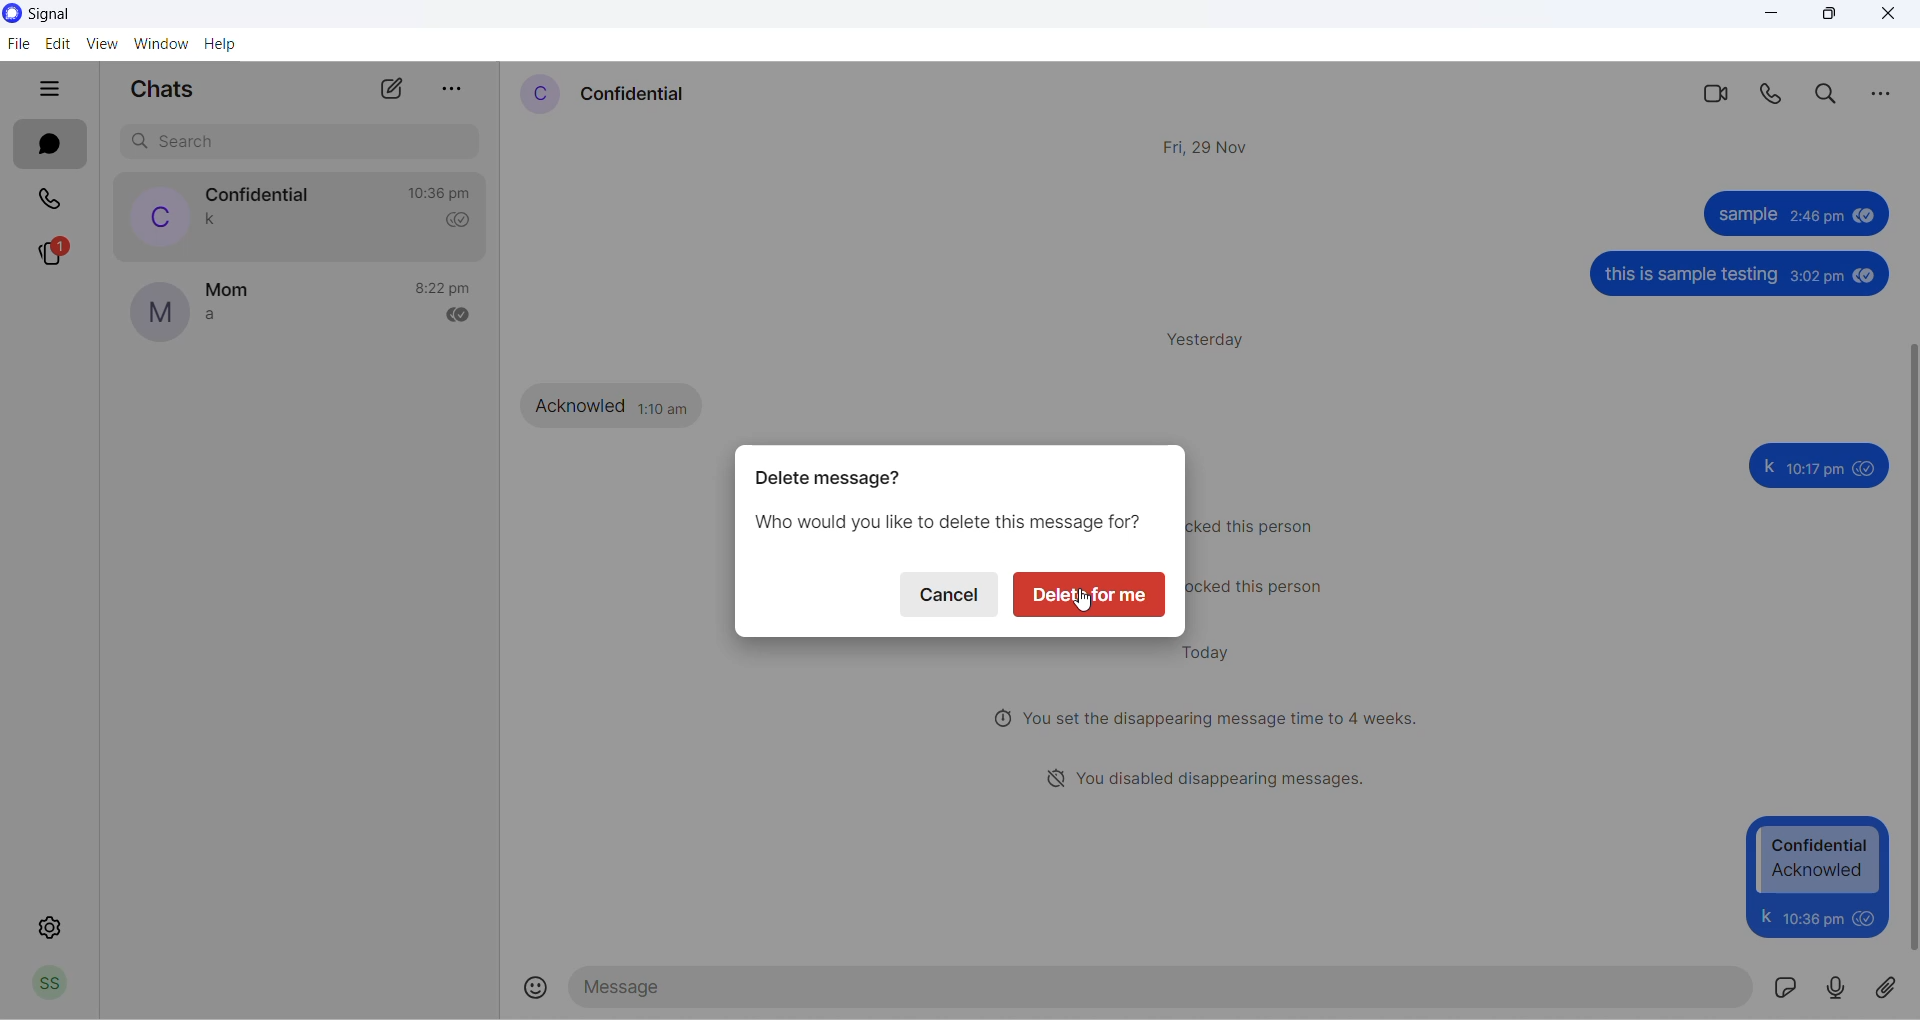 This screenshot has width=1920, height=1020. Describe the element at coordinates (1820, 859) in the screenshot. I see `Confidential Acknowled` at that location.